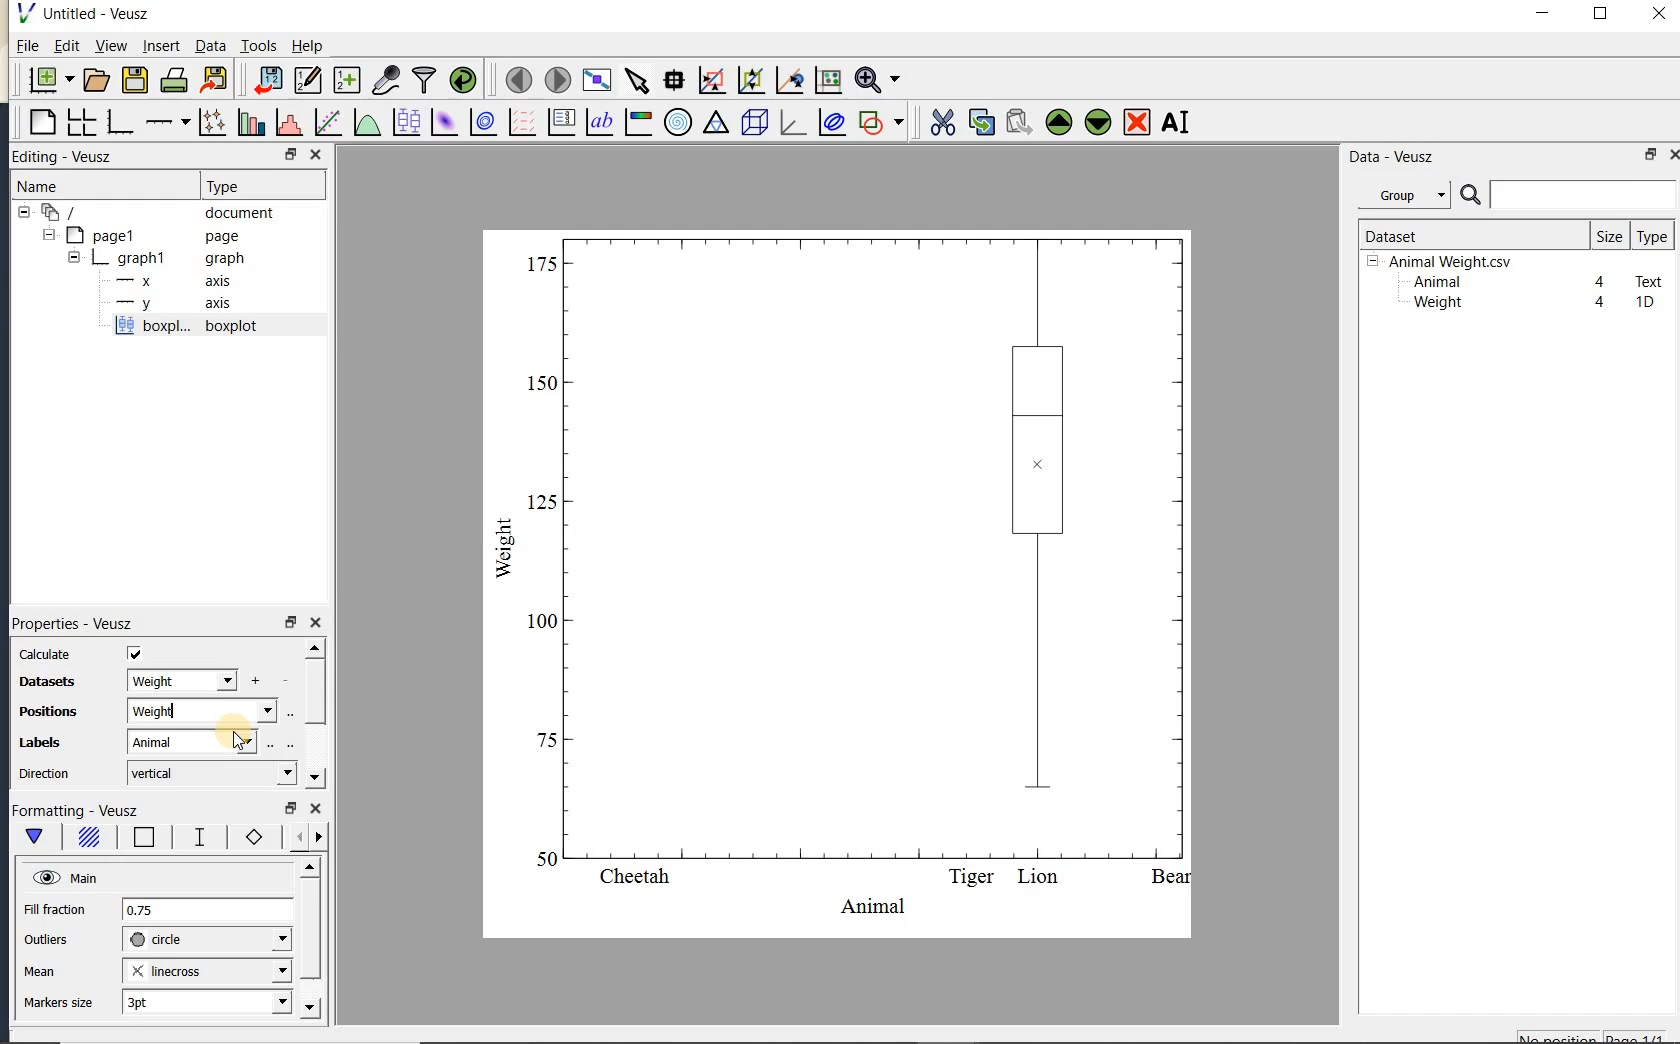 This screenshot has height=1044, width=1680. I want to click on calculate, so click(47, 656).